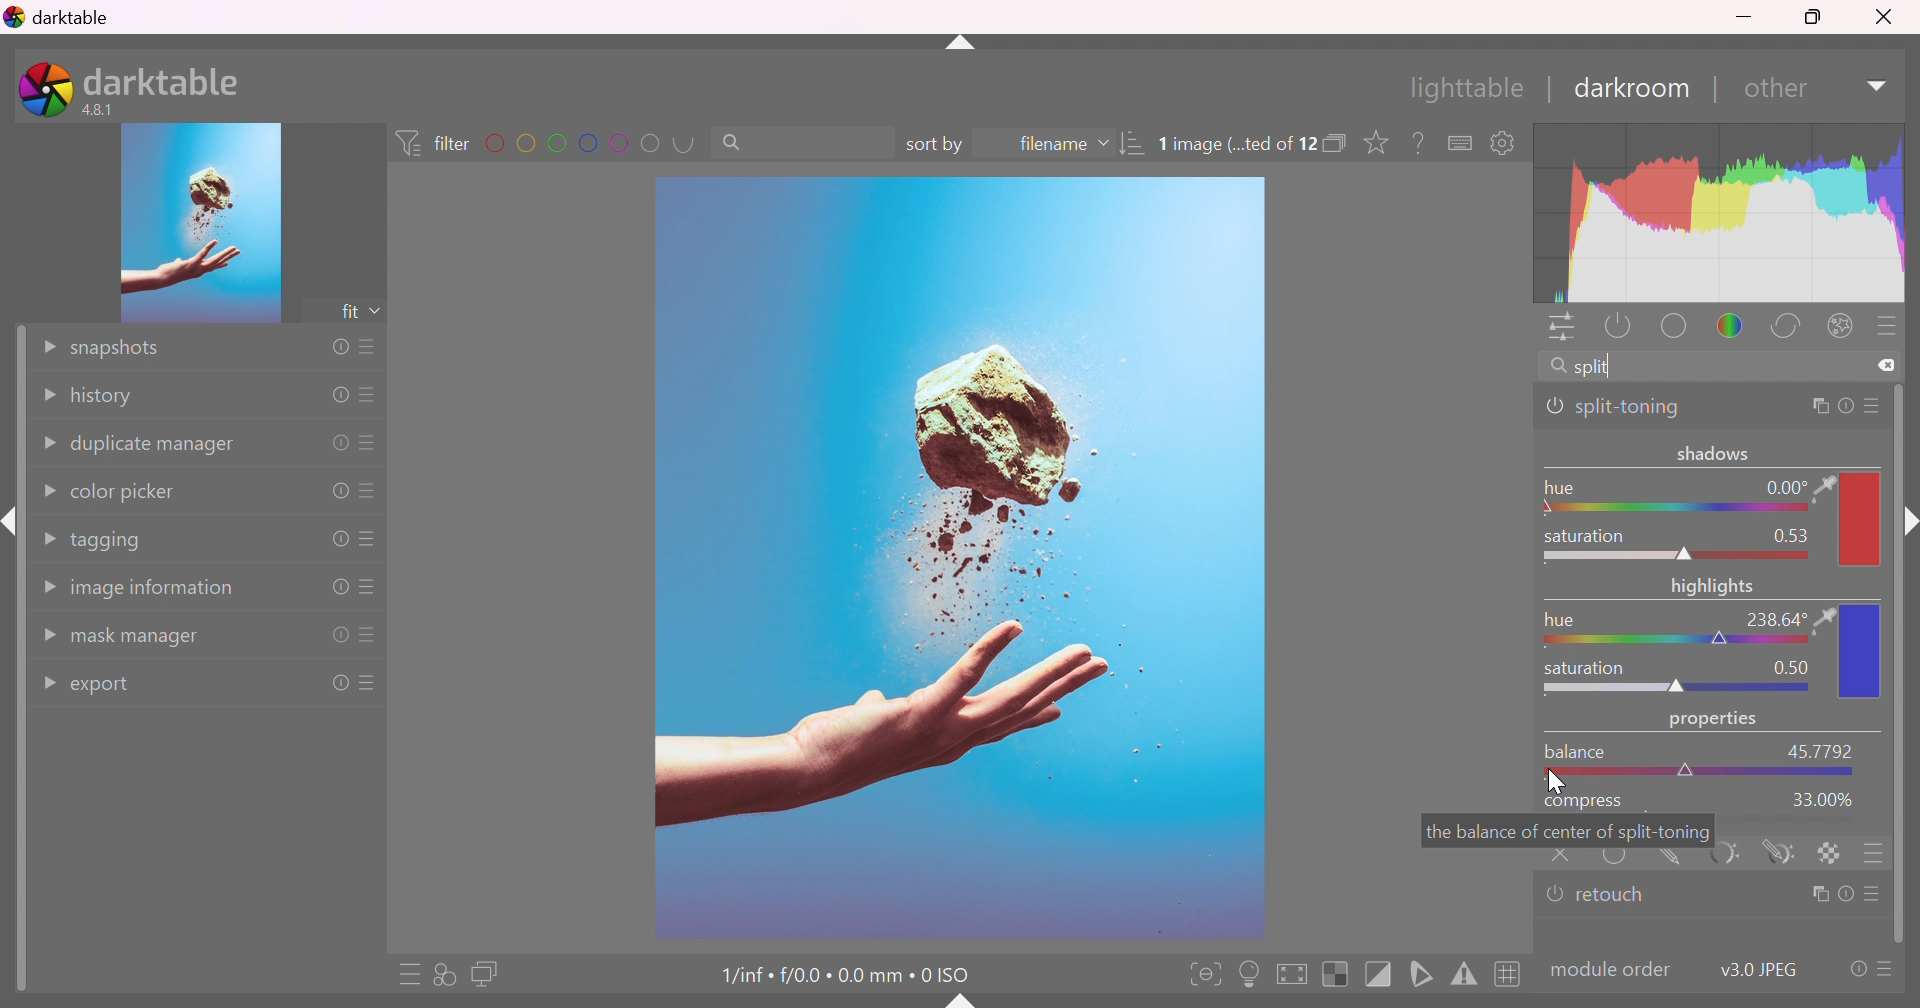  What do you see at coordinates (335, 348) in the screenshot?
I see `reset` at bounding box center [335, 348].